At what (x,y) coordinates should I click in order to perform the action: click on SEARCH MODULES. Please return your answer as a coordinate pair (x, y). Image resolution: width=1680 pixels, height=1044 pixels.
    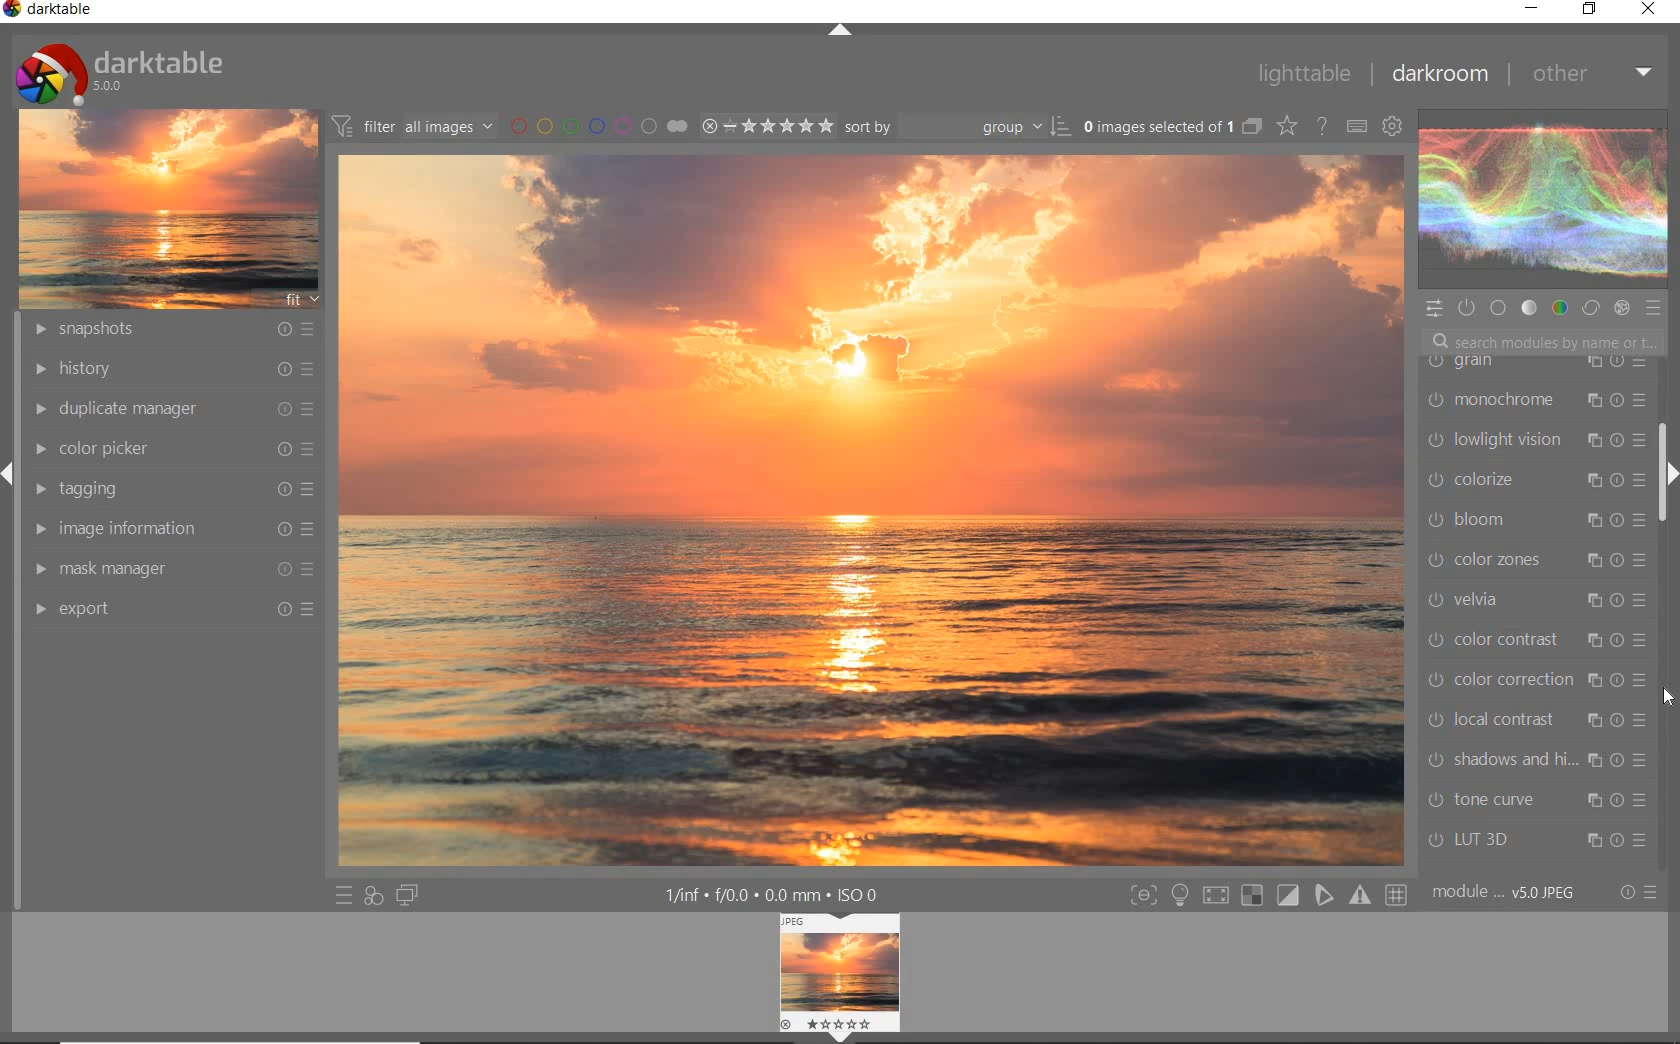
    Looking at the image, I should click on (1544, 341).